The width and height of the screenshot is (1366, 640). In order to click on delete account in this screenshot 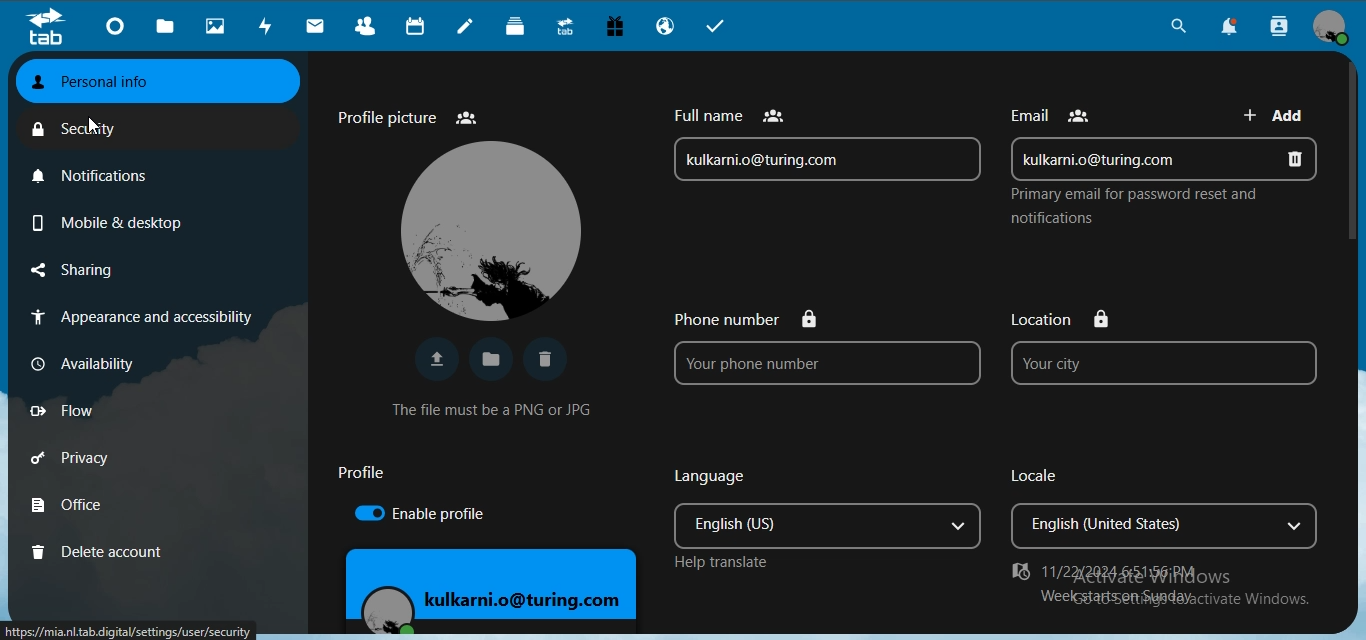, I will do `click(98, 551)`.